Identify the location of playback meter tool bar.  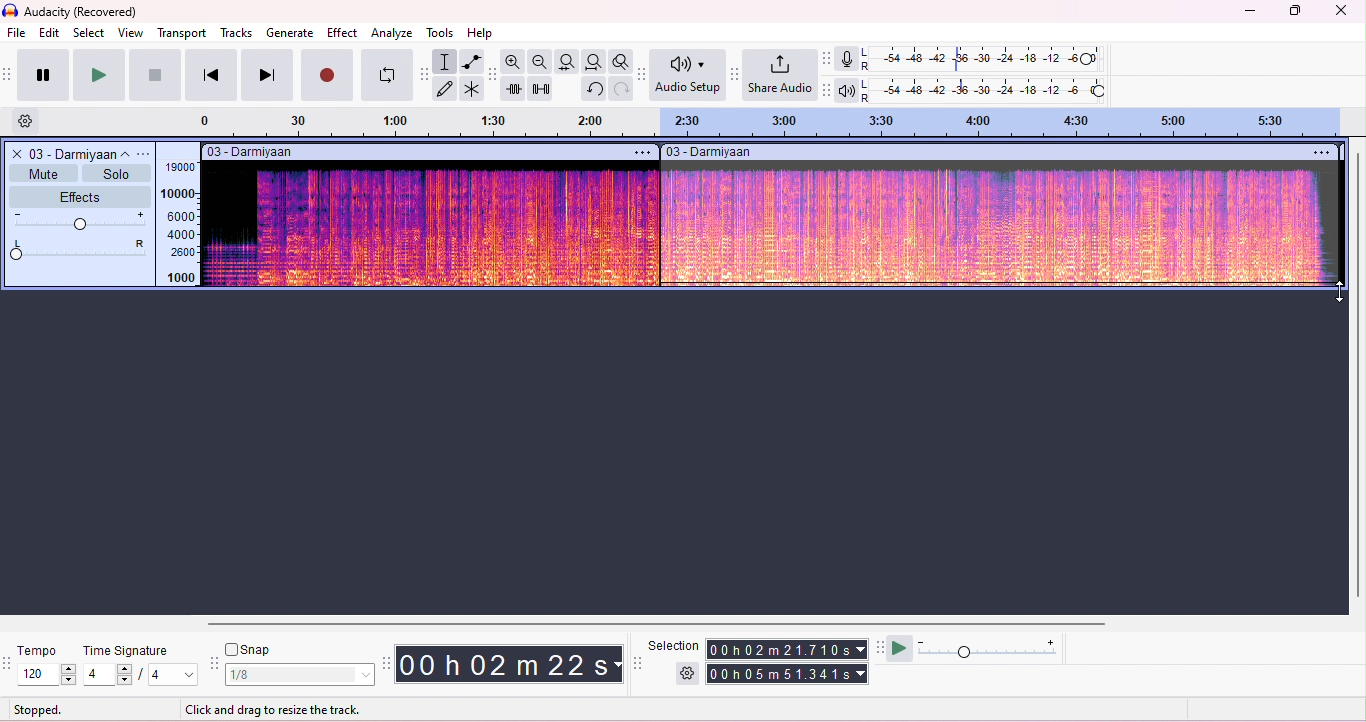
(828, 90).